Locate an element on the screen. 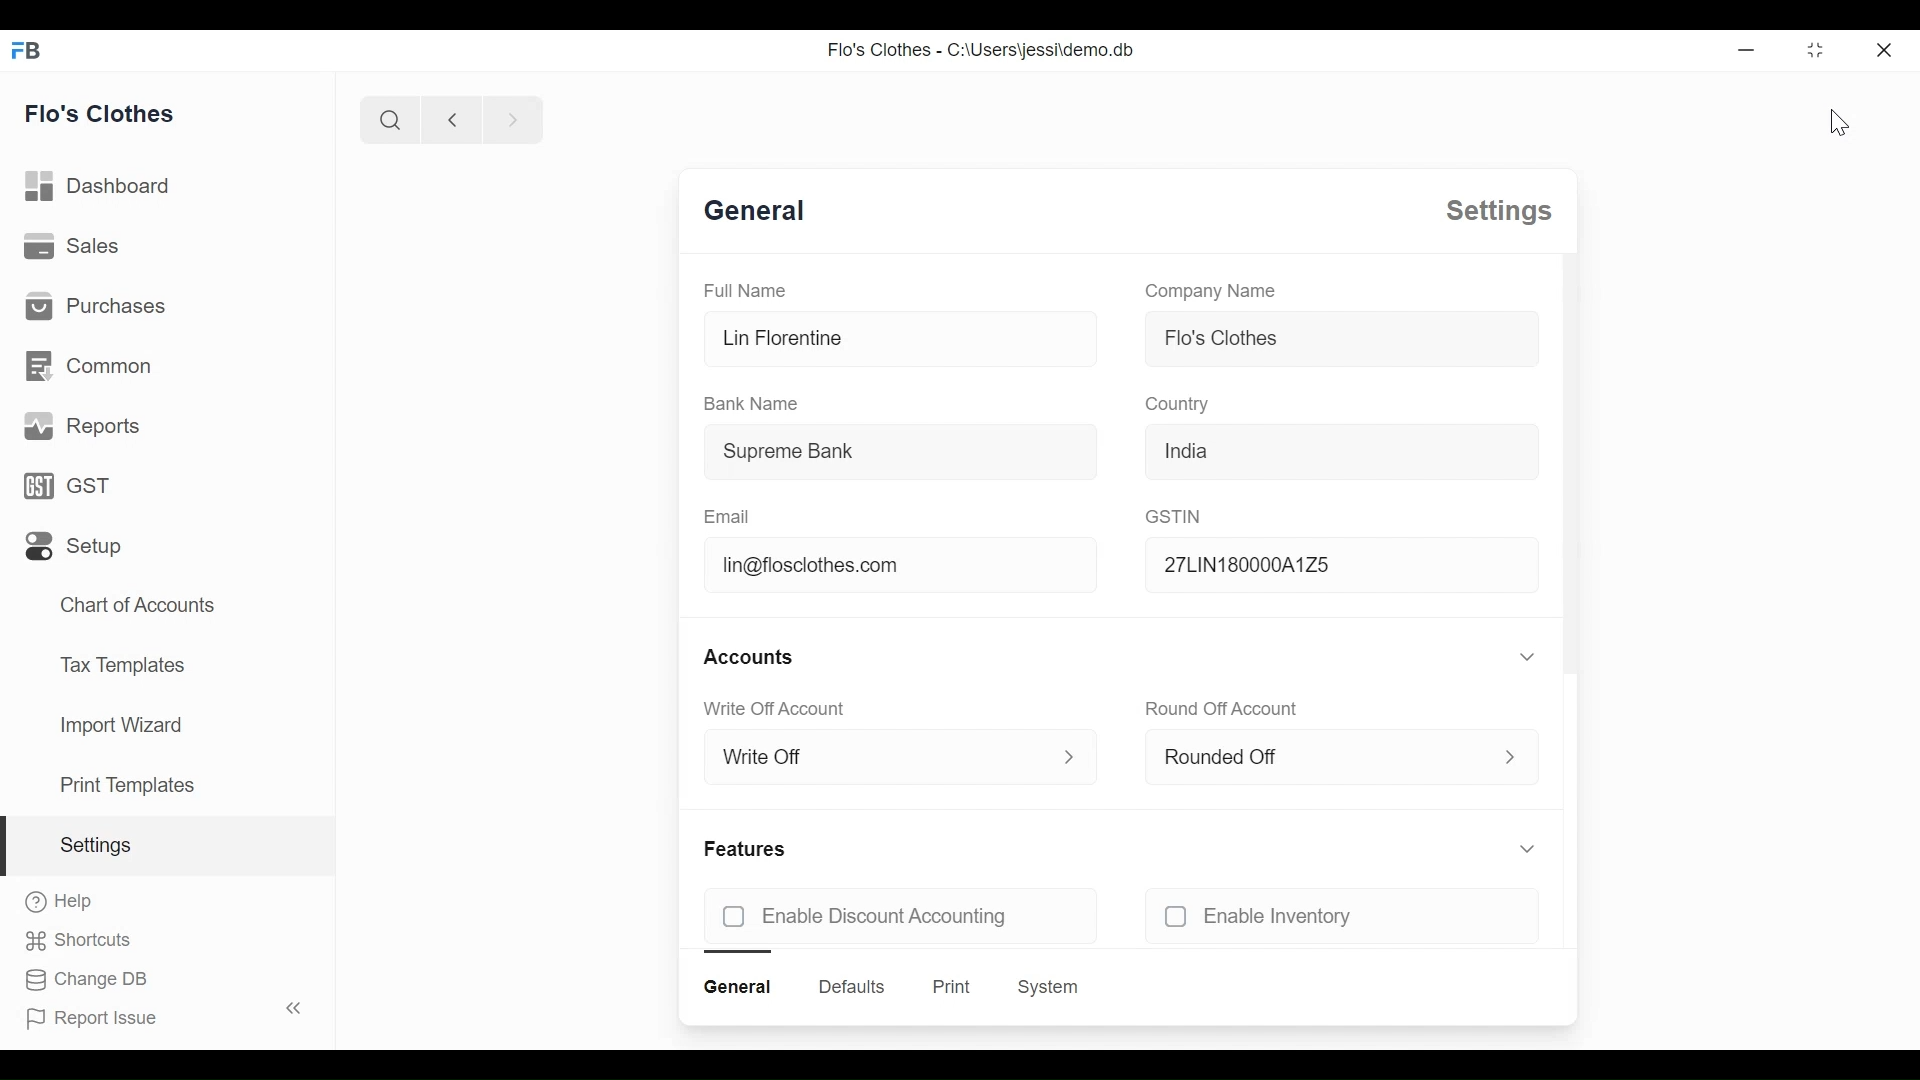  system is located at coordinates (1048, 987).